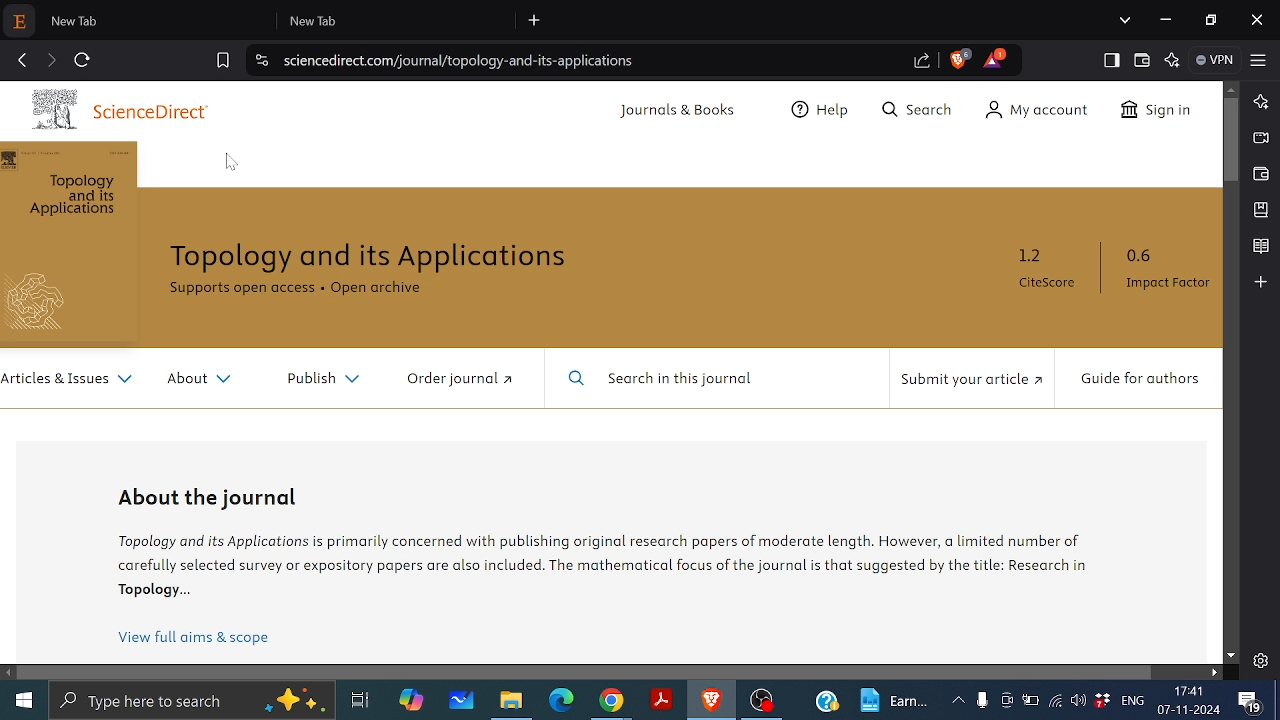 This screenshot has width=1280, height=720. What do you see at coordinates (197, 379) in the screenshot?
I see `About` at bounding box center [197, 379].